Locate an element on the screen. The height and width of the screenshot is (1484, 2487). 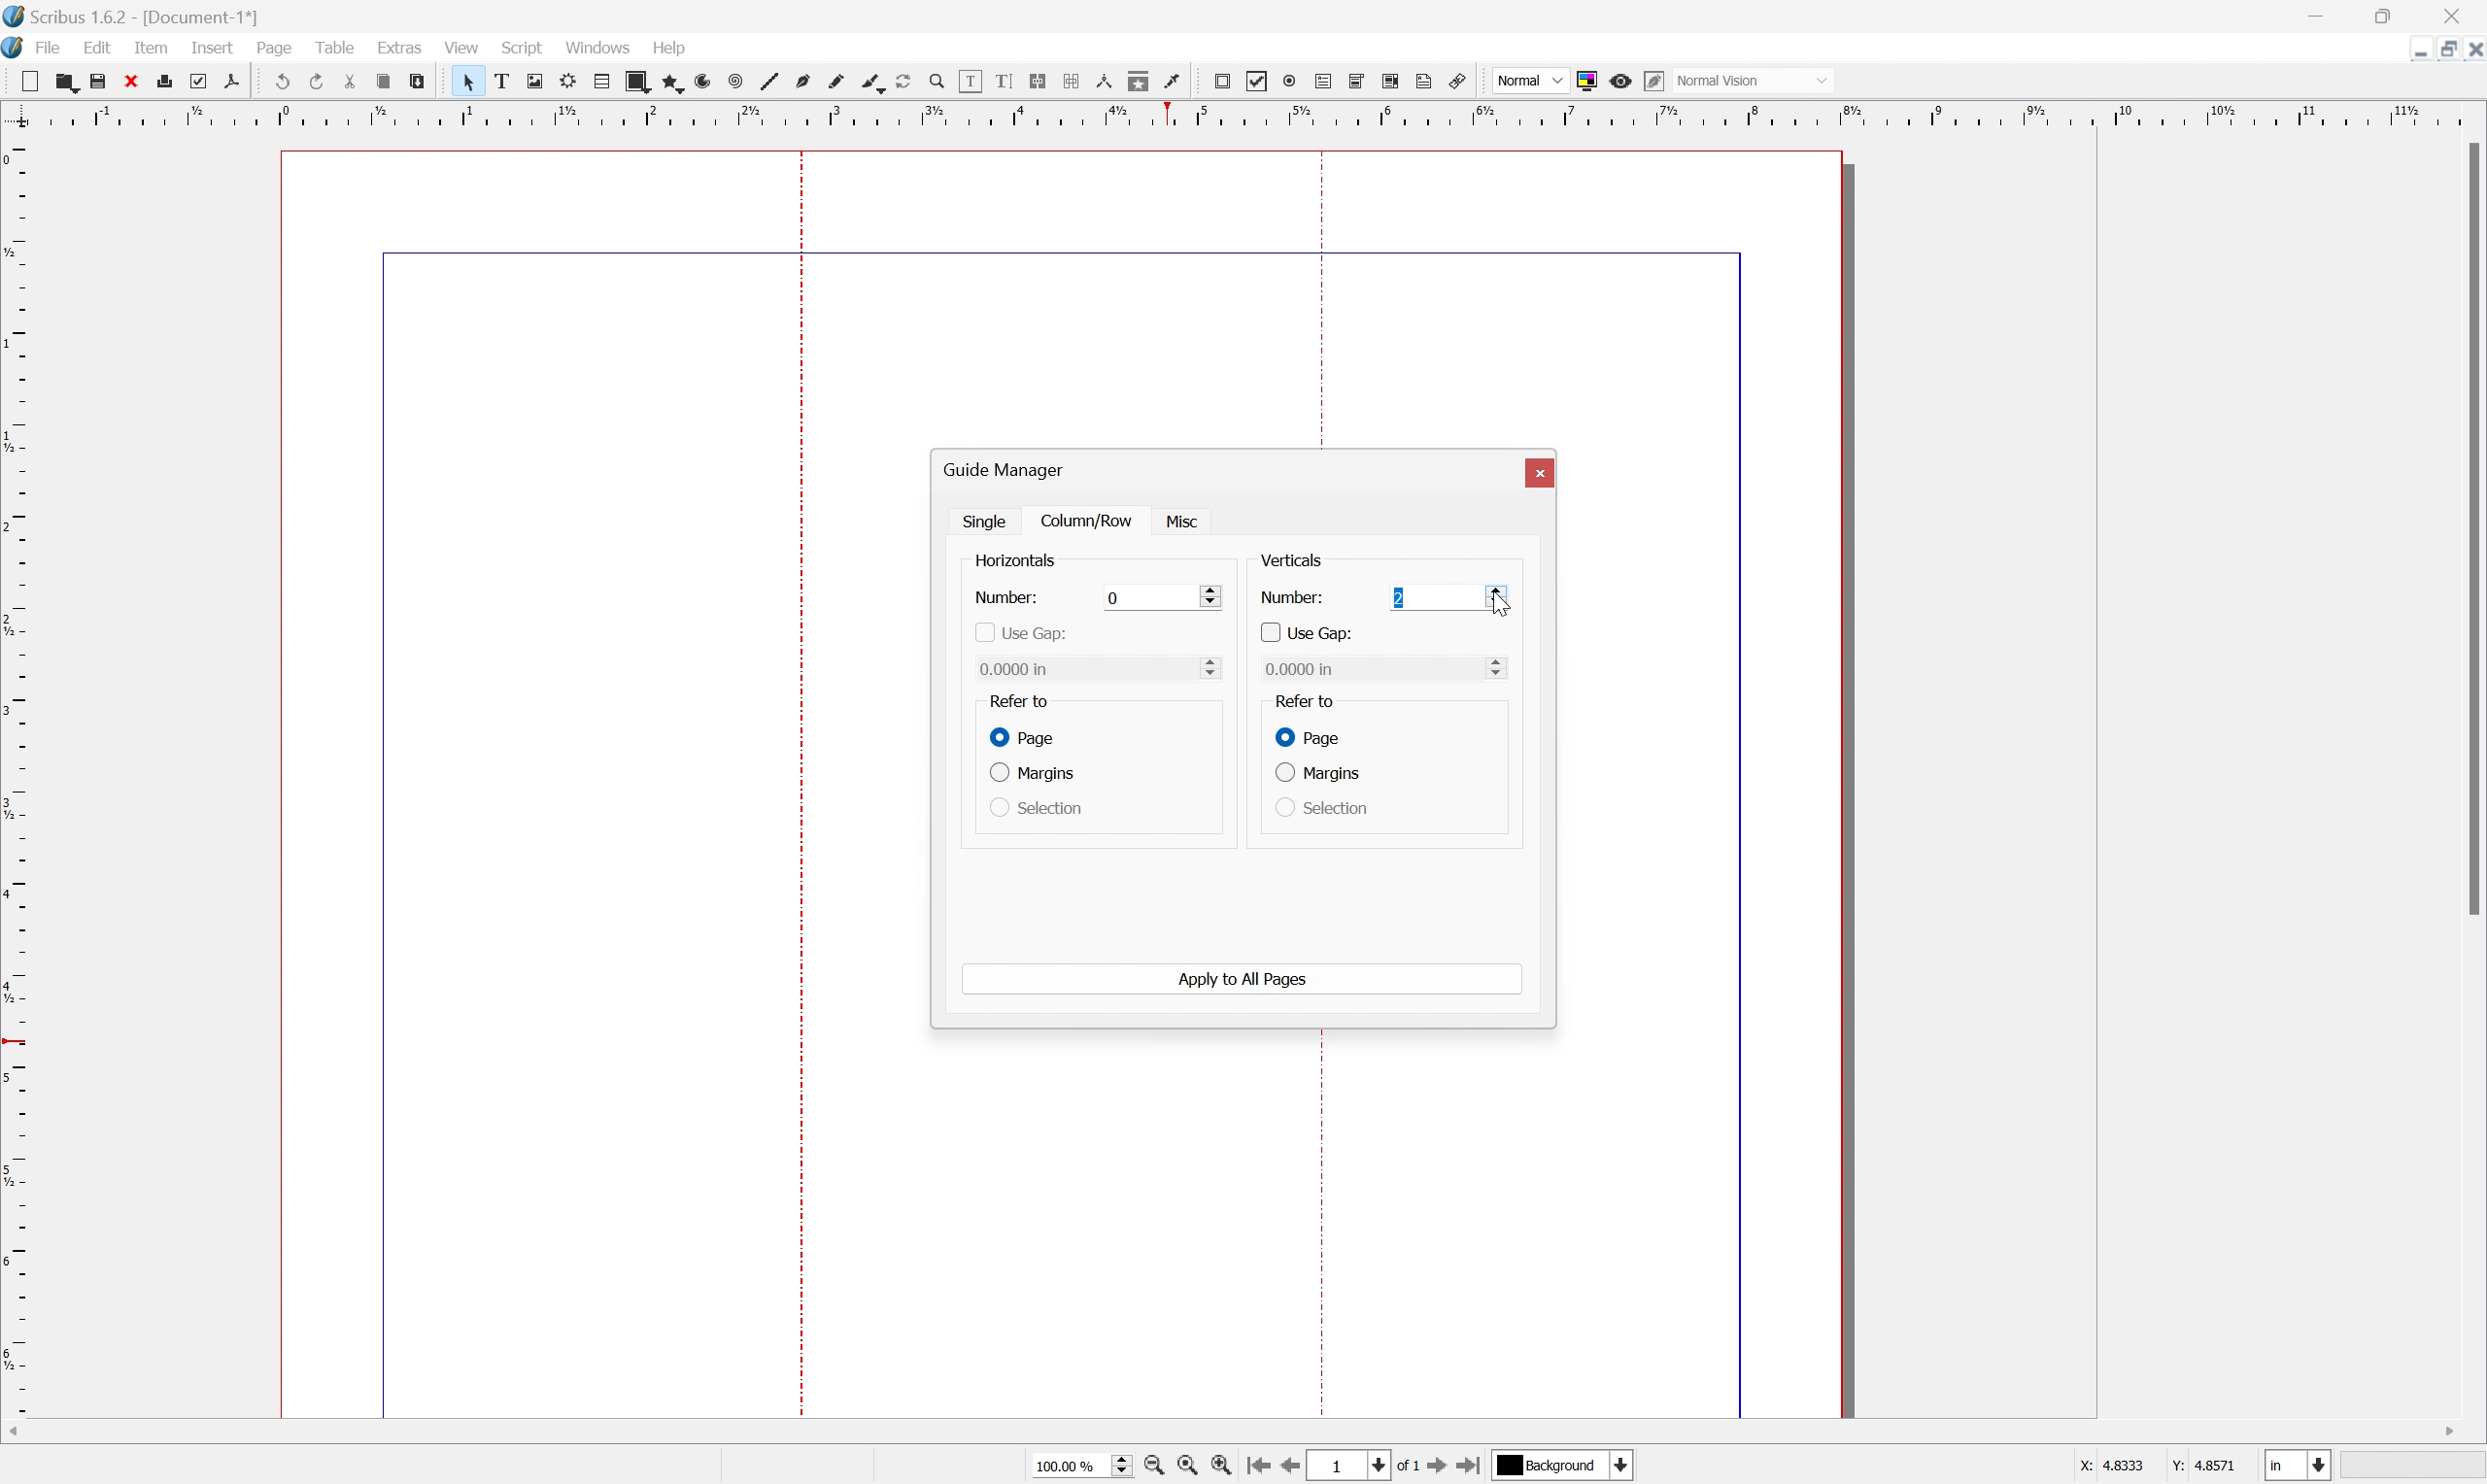
go to last is located at coordinates (1469, 1469).